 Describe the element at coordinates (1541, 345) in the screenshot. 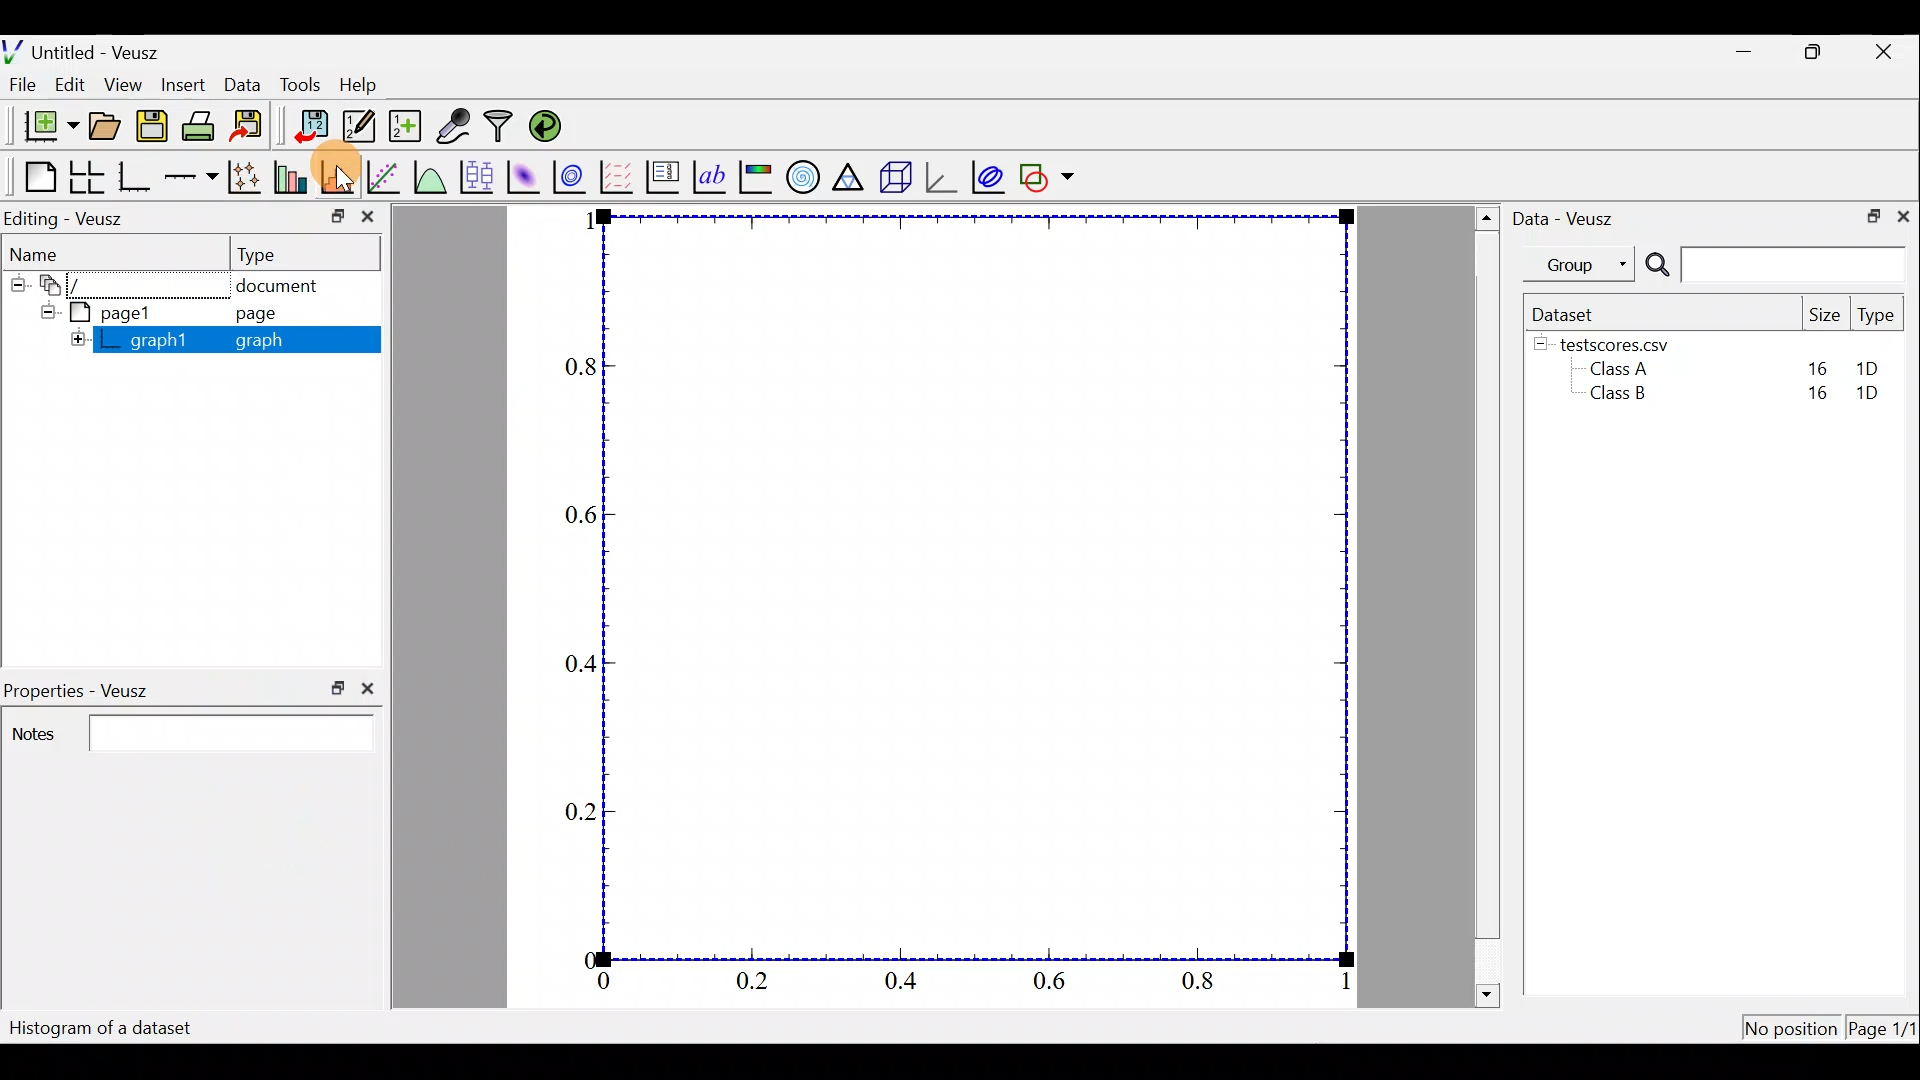

I see `hide` at that location.